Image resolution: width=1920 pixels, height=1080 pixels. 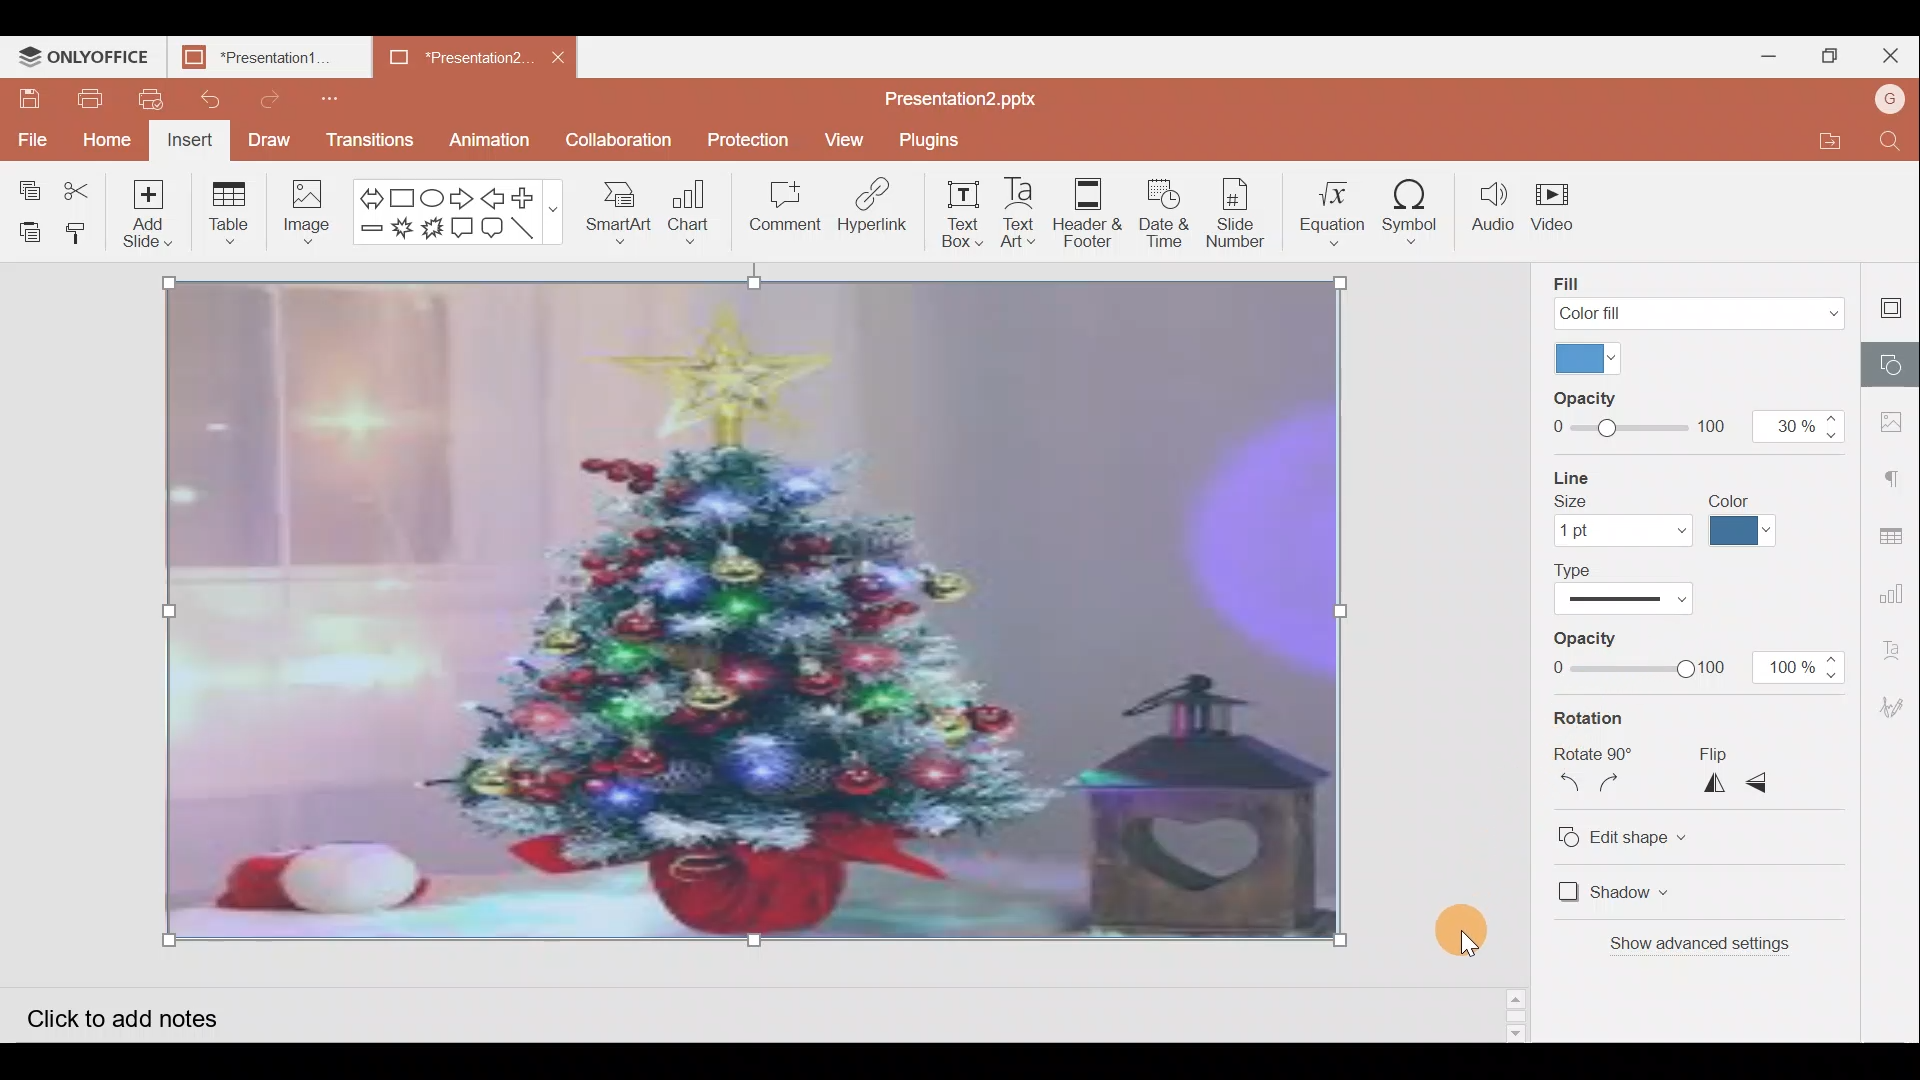 I want to click on Plugins, so click(x=936, y=140).